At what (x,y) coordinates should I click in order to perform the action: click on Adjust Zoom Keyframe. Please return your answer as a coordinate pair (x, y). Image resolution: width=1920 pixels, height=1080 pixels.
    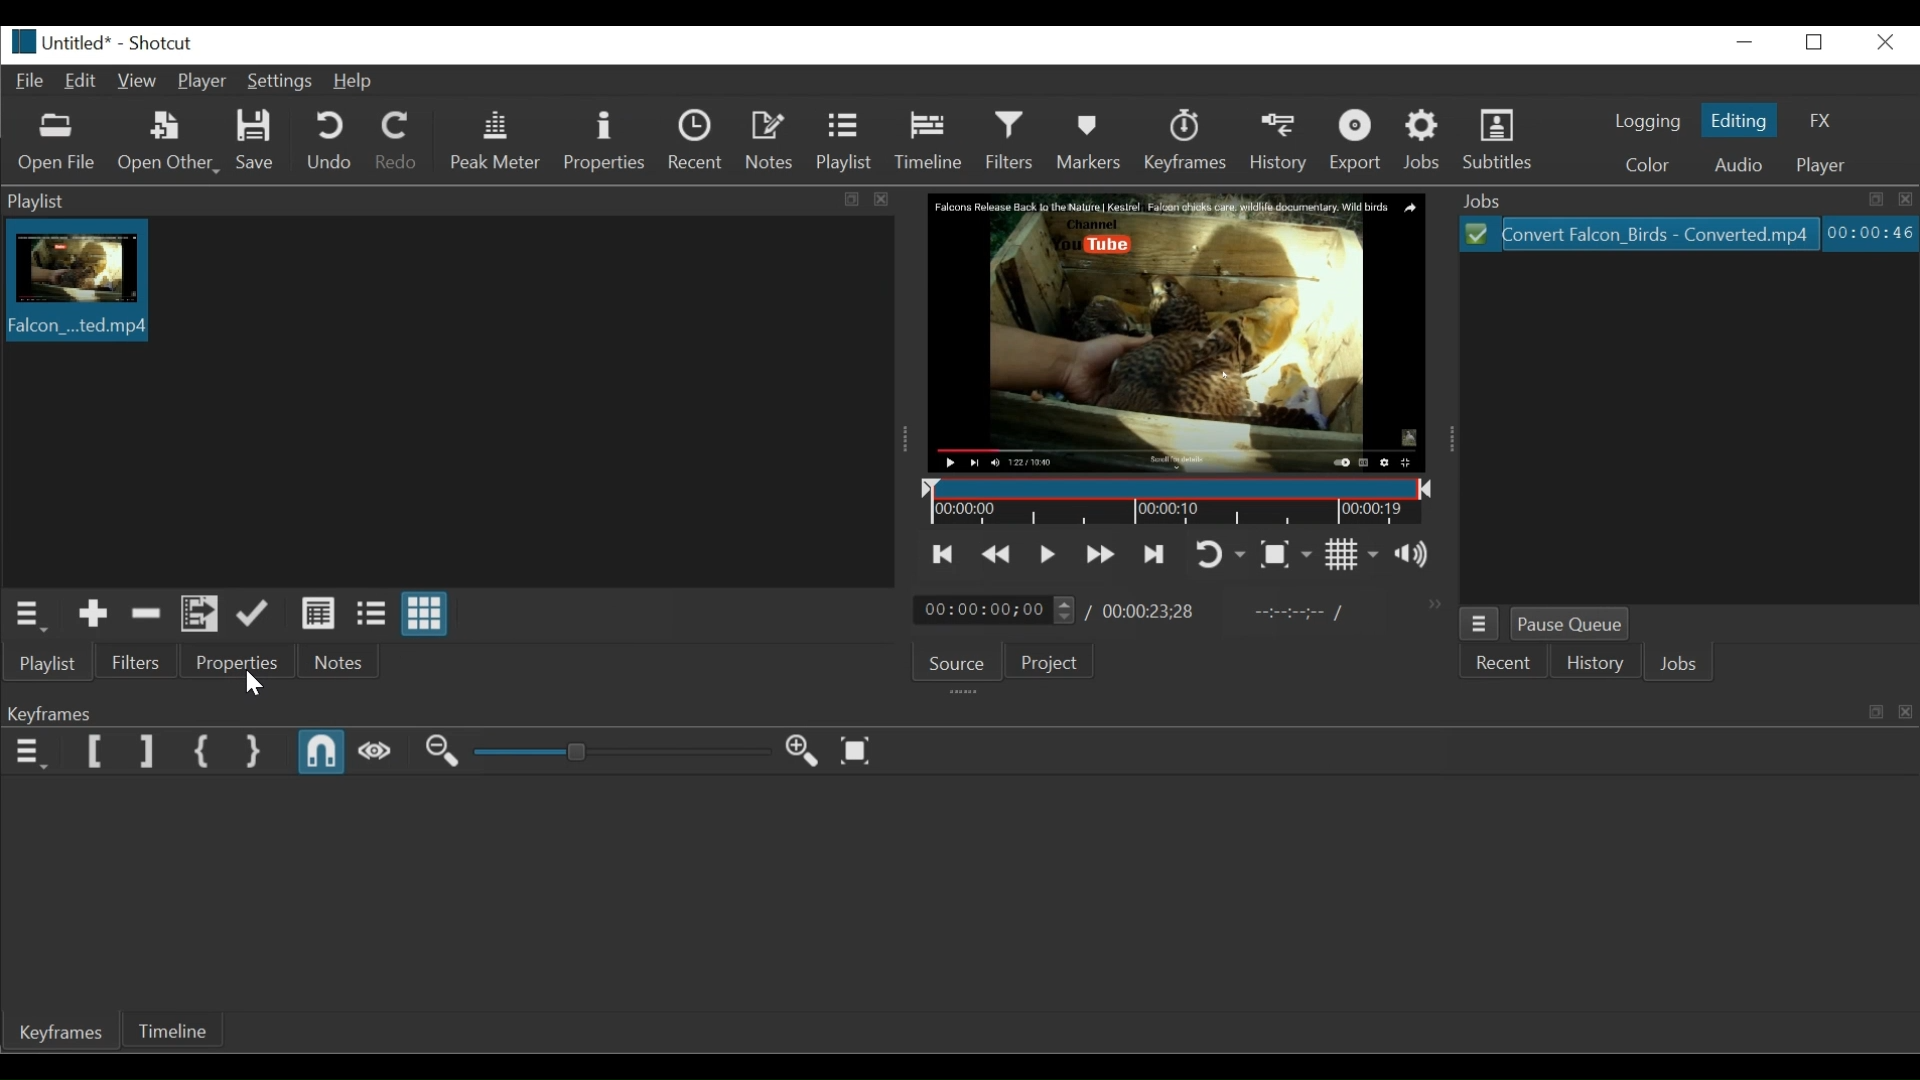
    Looking at the image, I should click on (621, 751).